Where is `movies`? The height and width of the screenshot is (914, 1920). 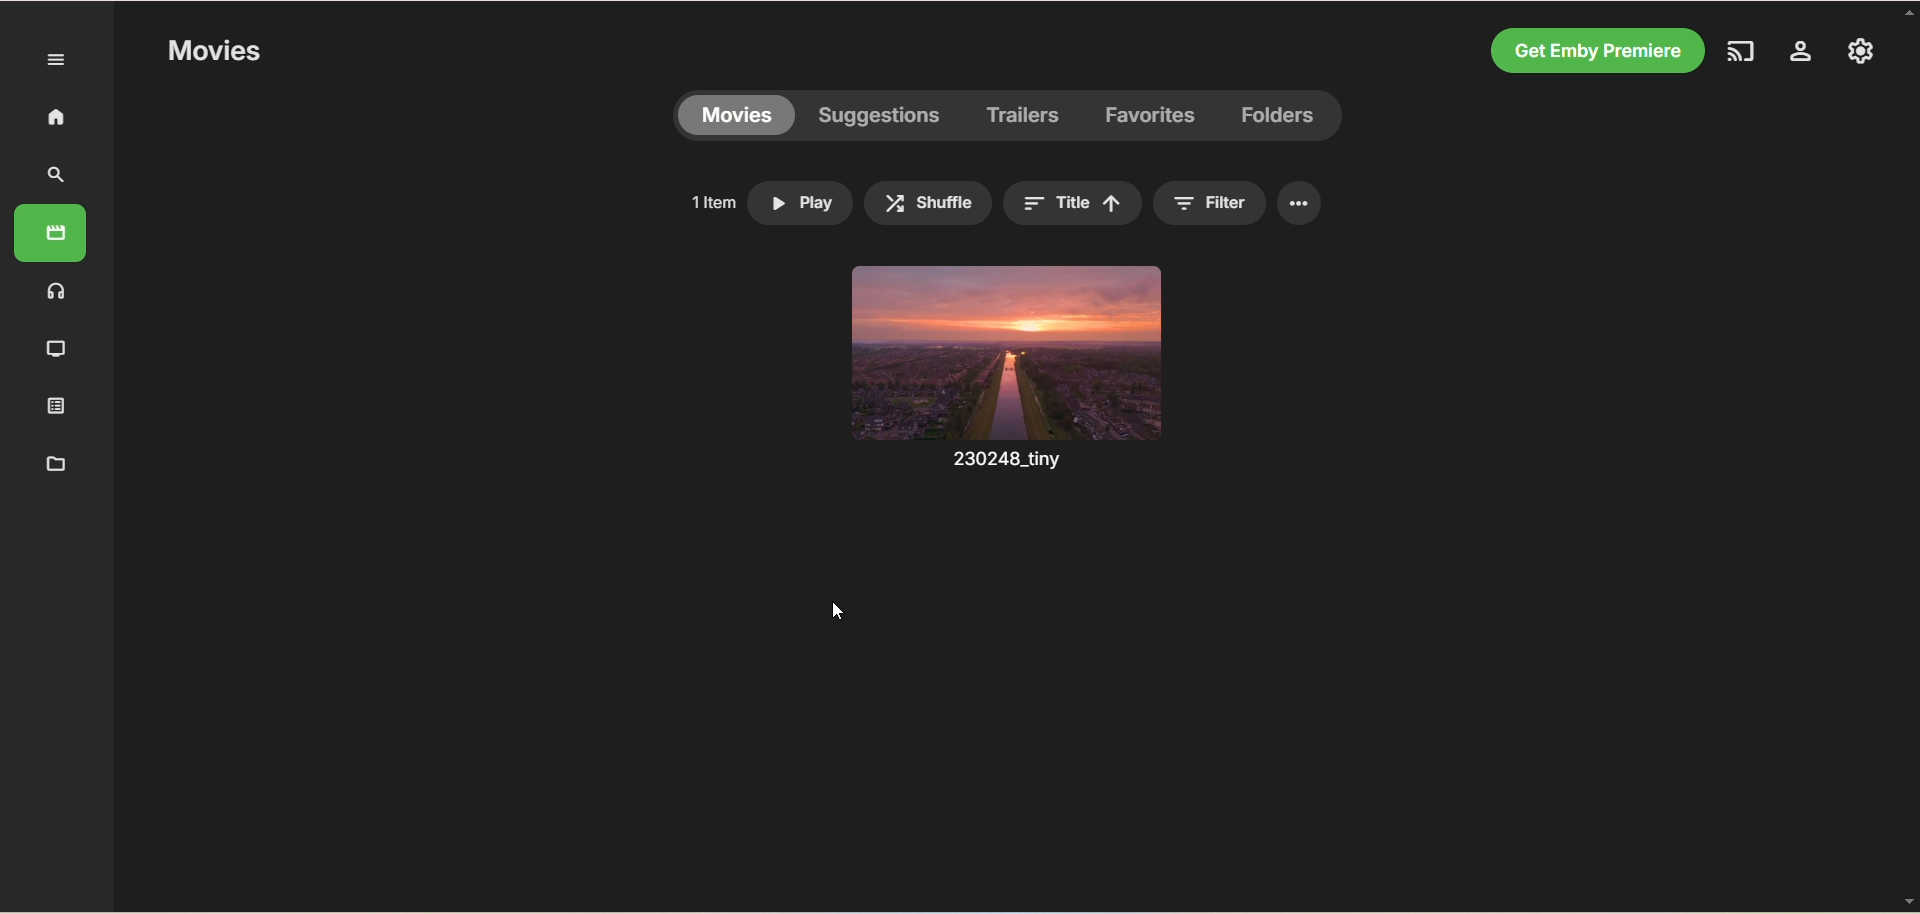
movies is located at coordinates (734, 117).